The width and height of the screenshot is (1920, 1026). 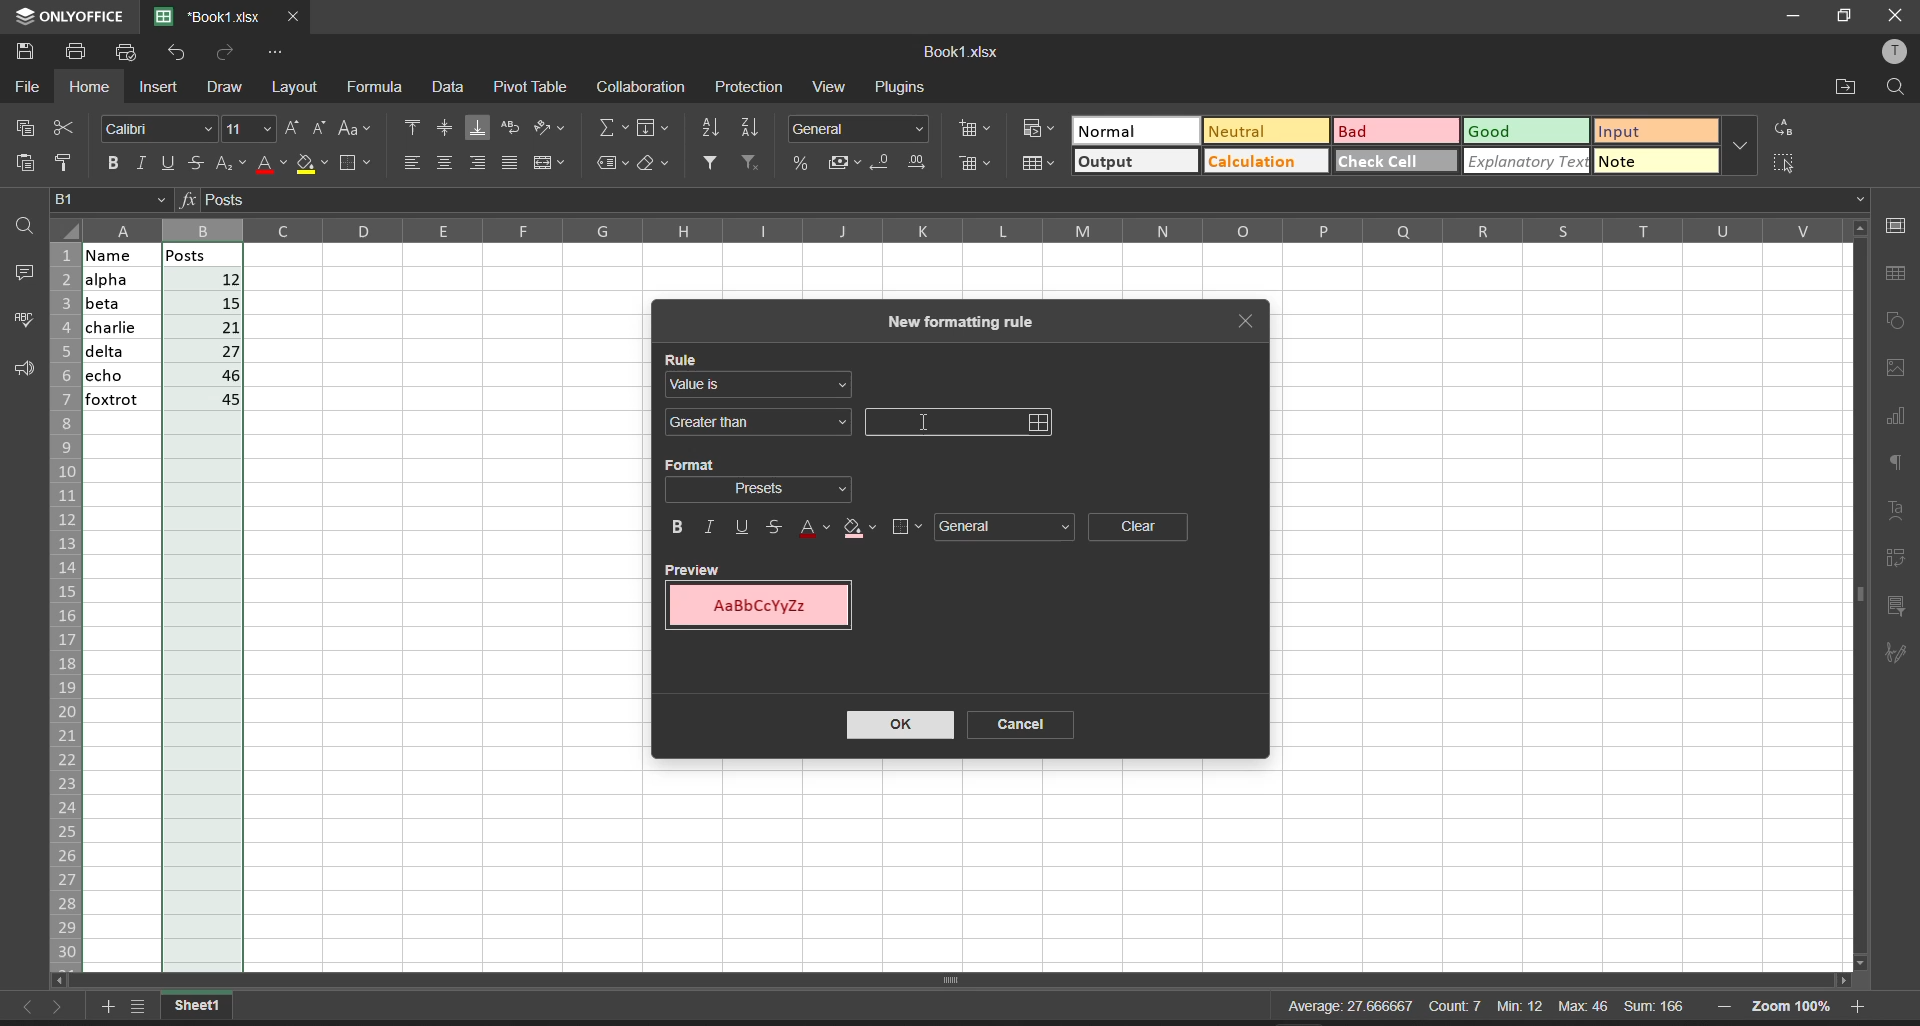 What do you see at coordinates (1255, 163) in the screenshot?
I see `Calculation` at bounding box center [1255, 163].